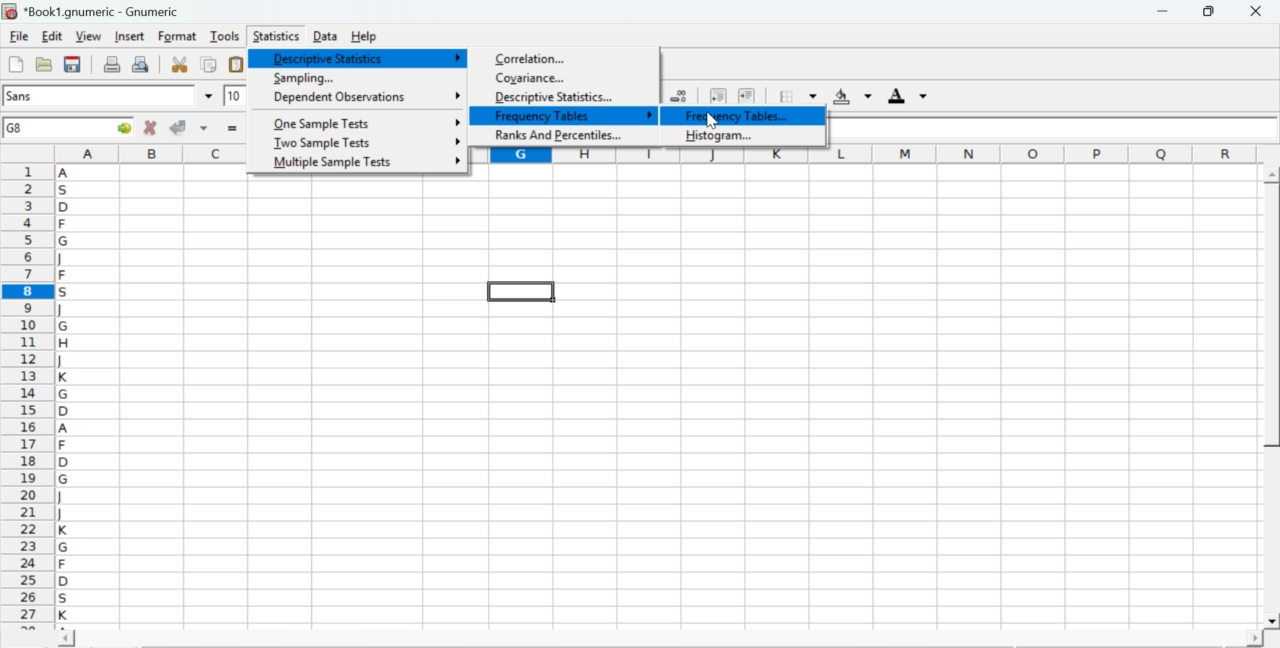 The height and width of the screenshot is (648, 1280). I want to click on more, so click(652, 116).